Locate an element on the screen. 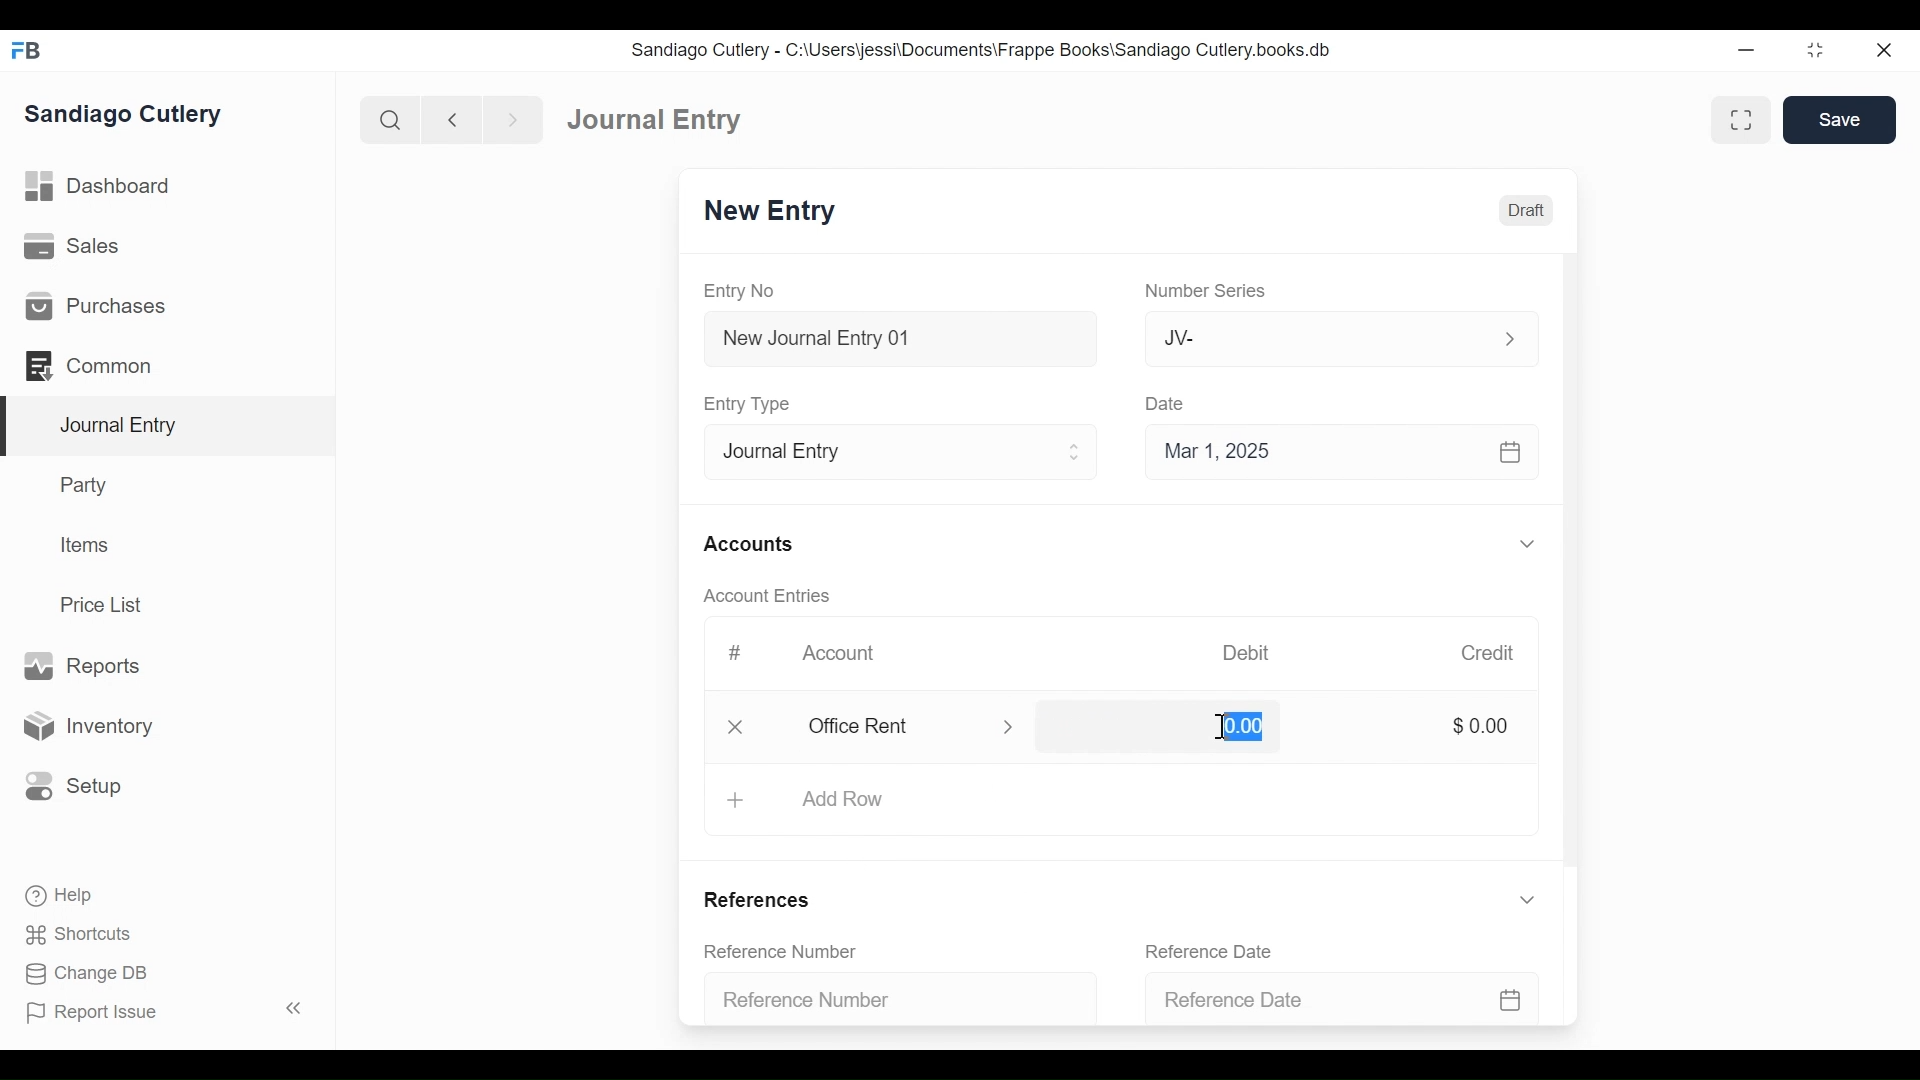 Image resolution: width=1920 pixels, height=1080 pixels. New Entry is located at coordinates (772, 212).